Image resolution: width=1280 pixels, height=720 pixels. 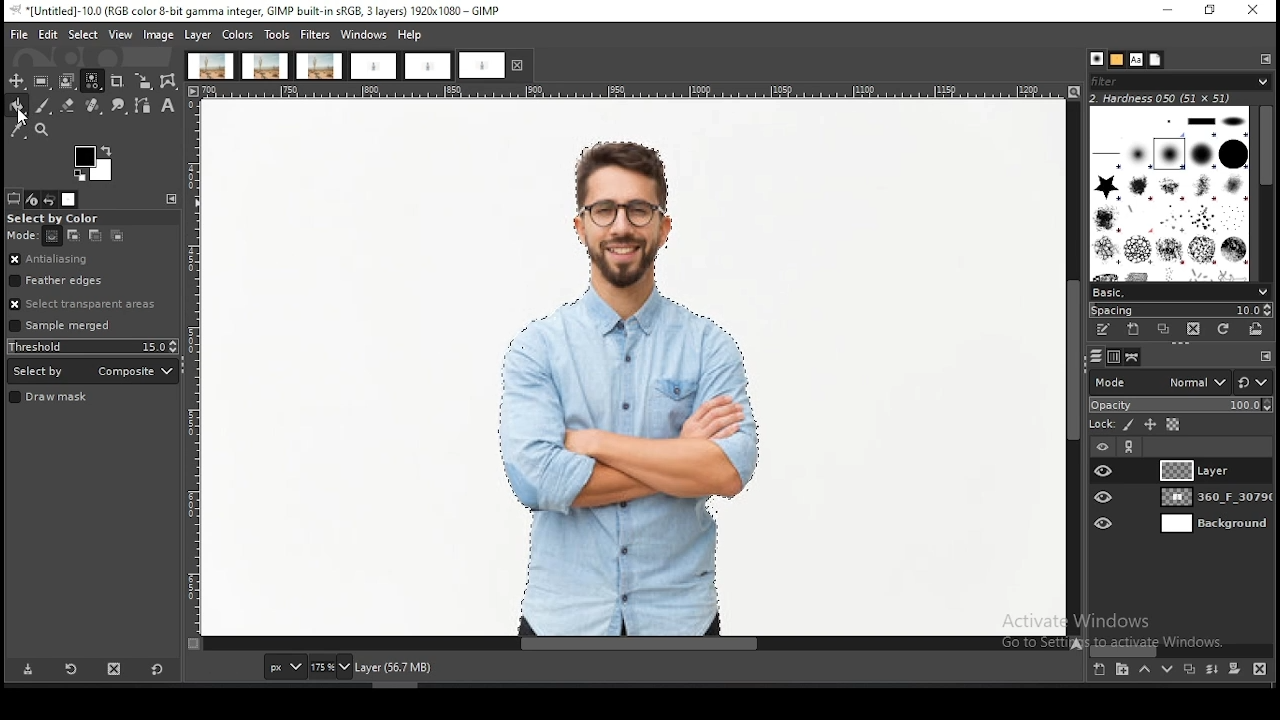 I want to click on move layer one step up, so click(x=1144, y=669).